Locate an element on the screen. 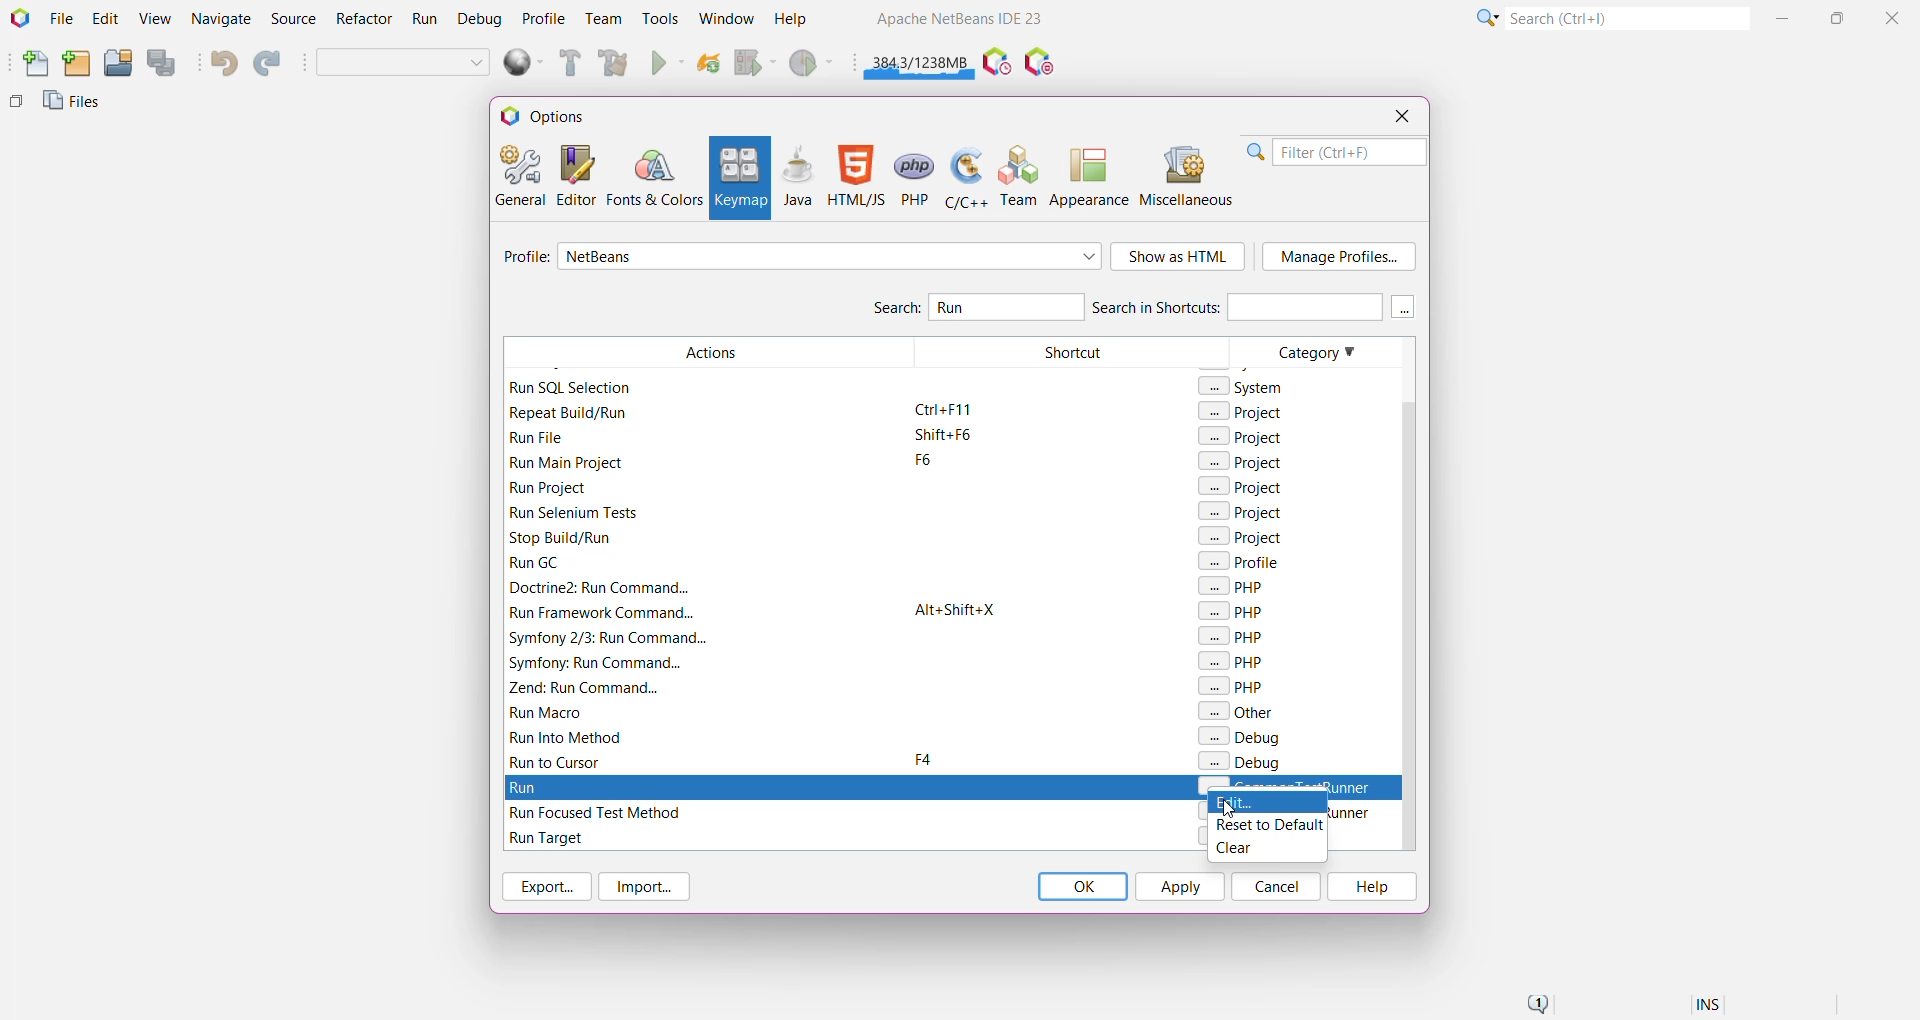  Search in Shortcuts is located at coordinates (1236, 306).